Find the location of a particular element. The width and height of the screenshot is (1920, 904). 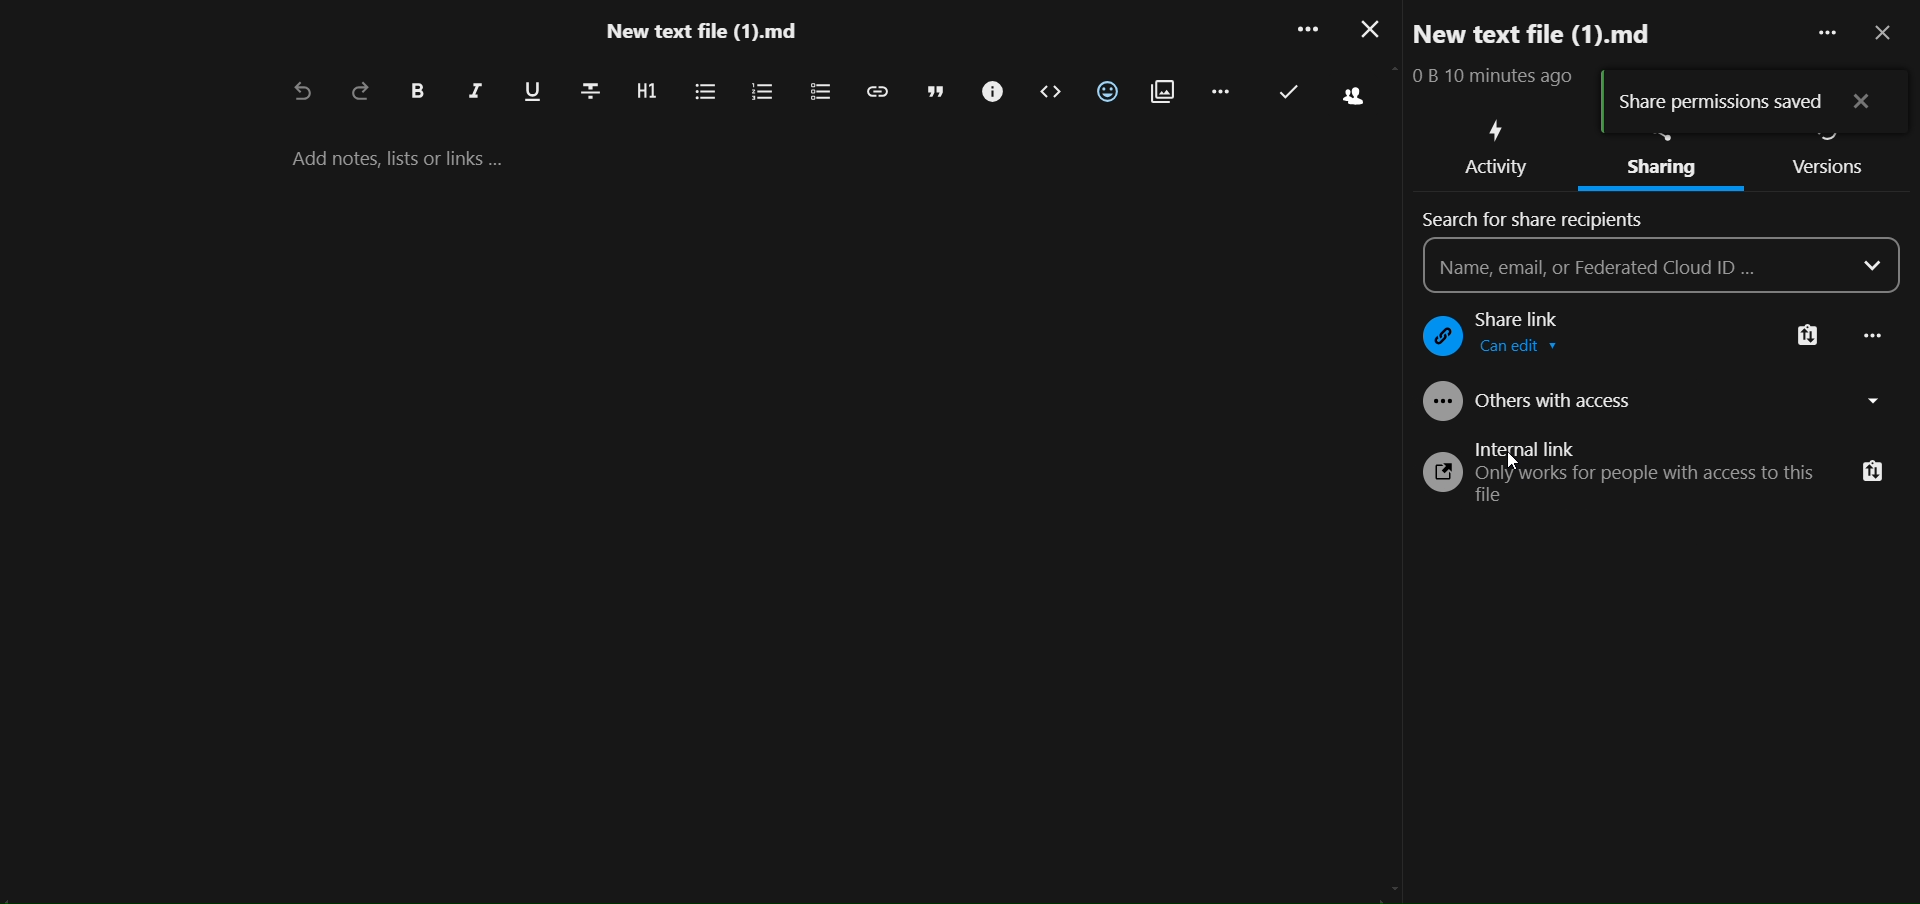

insert attachment is located at coordinates (1162, 93).